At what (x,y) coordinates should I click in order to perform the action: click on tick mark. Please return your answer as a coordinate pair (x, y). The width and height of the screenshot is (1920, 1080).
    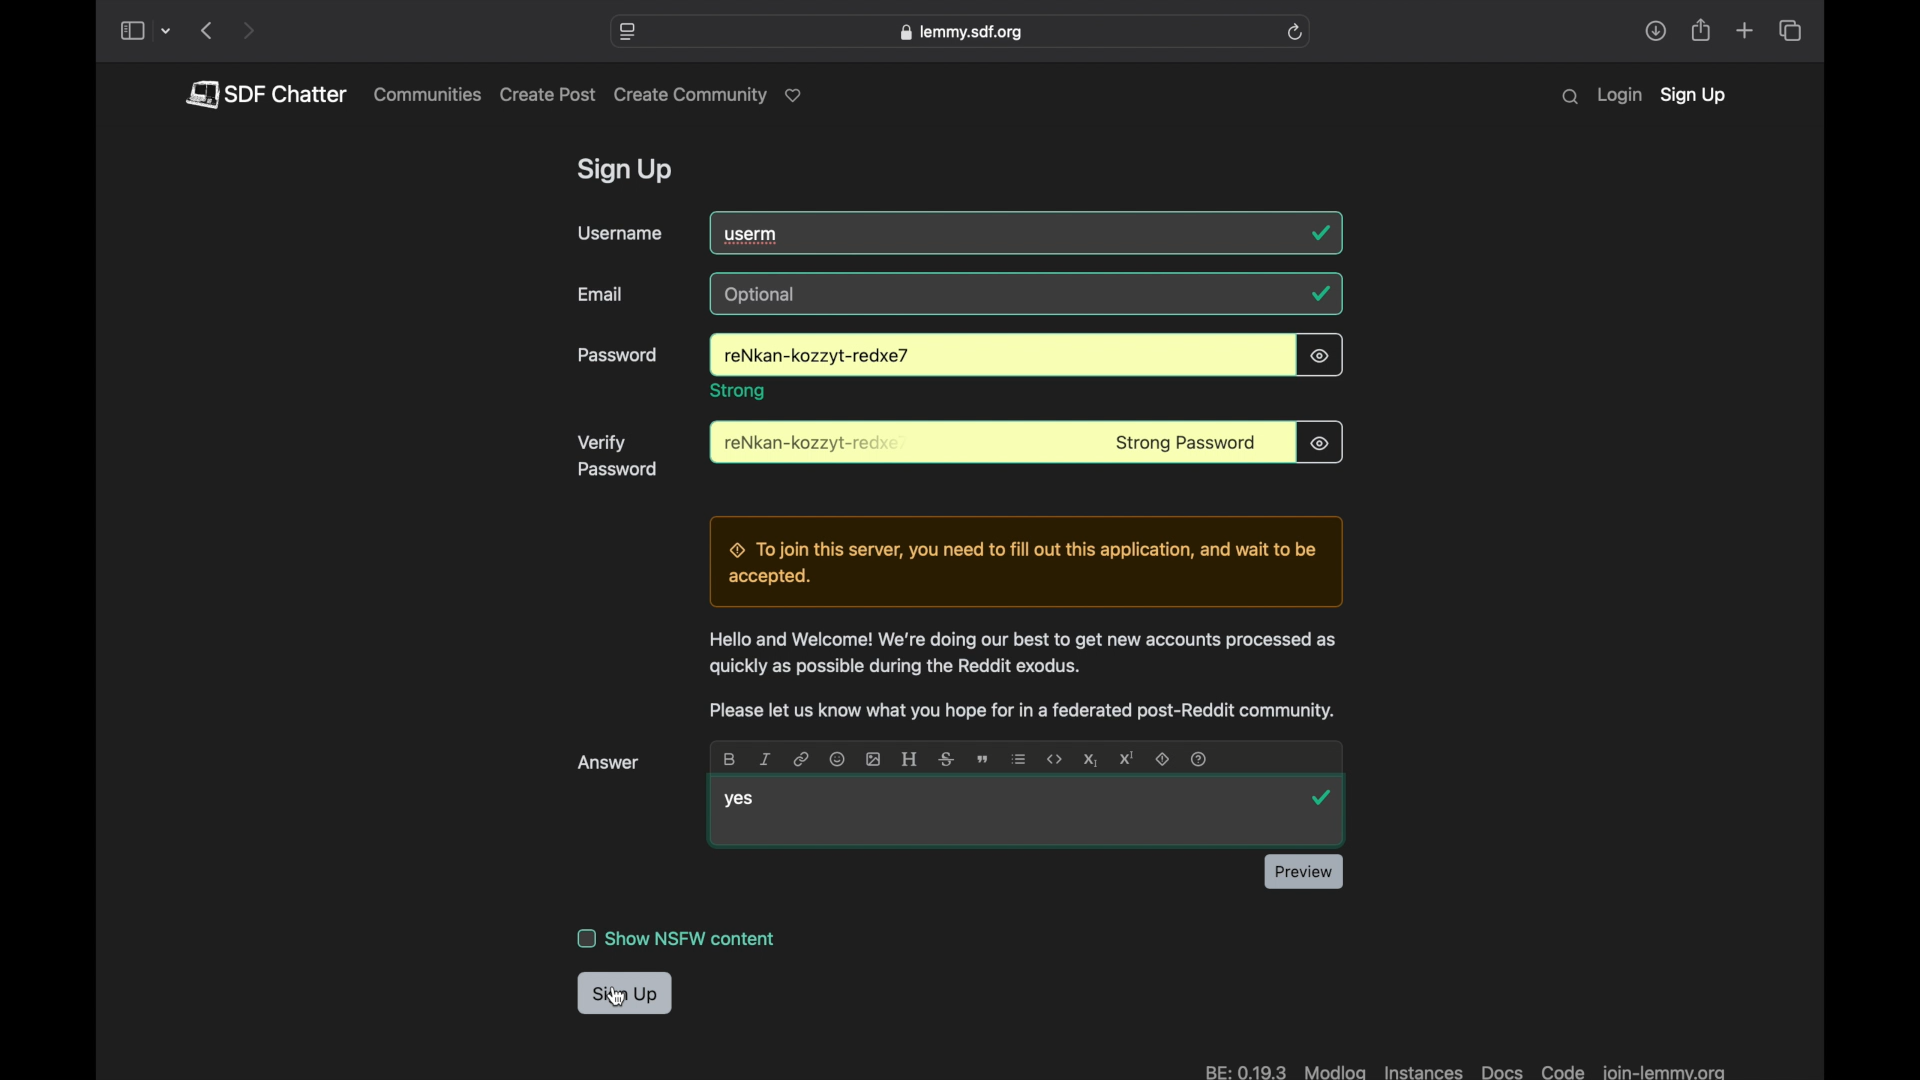
    Looking at the image, I should click on (1325, 799).